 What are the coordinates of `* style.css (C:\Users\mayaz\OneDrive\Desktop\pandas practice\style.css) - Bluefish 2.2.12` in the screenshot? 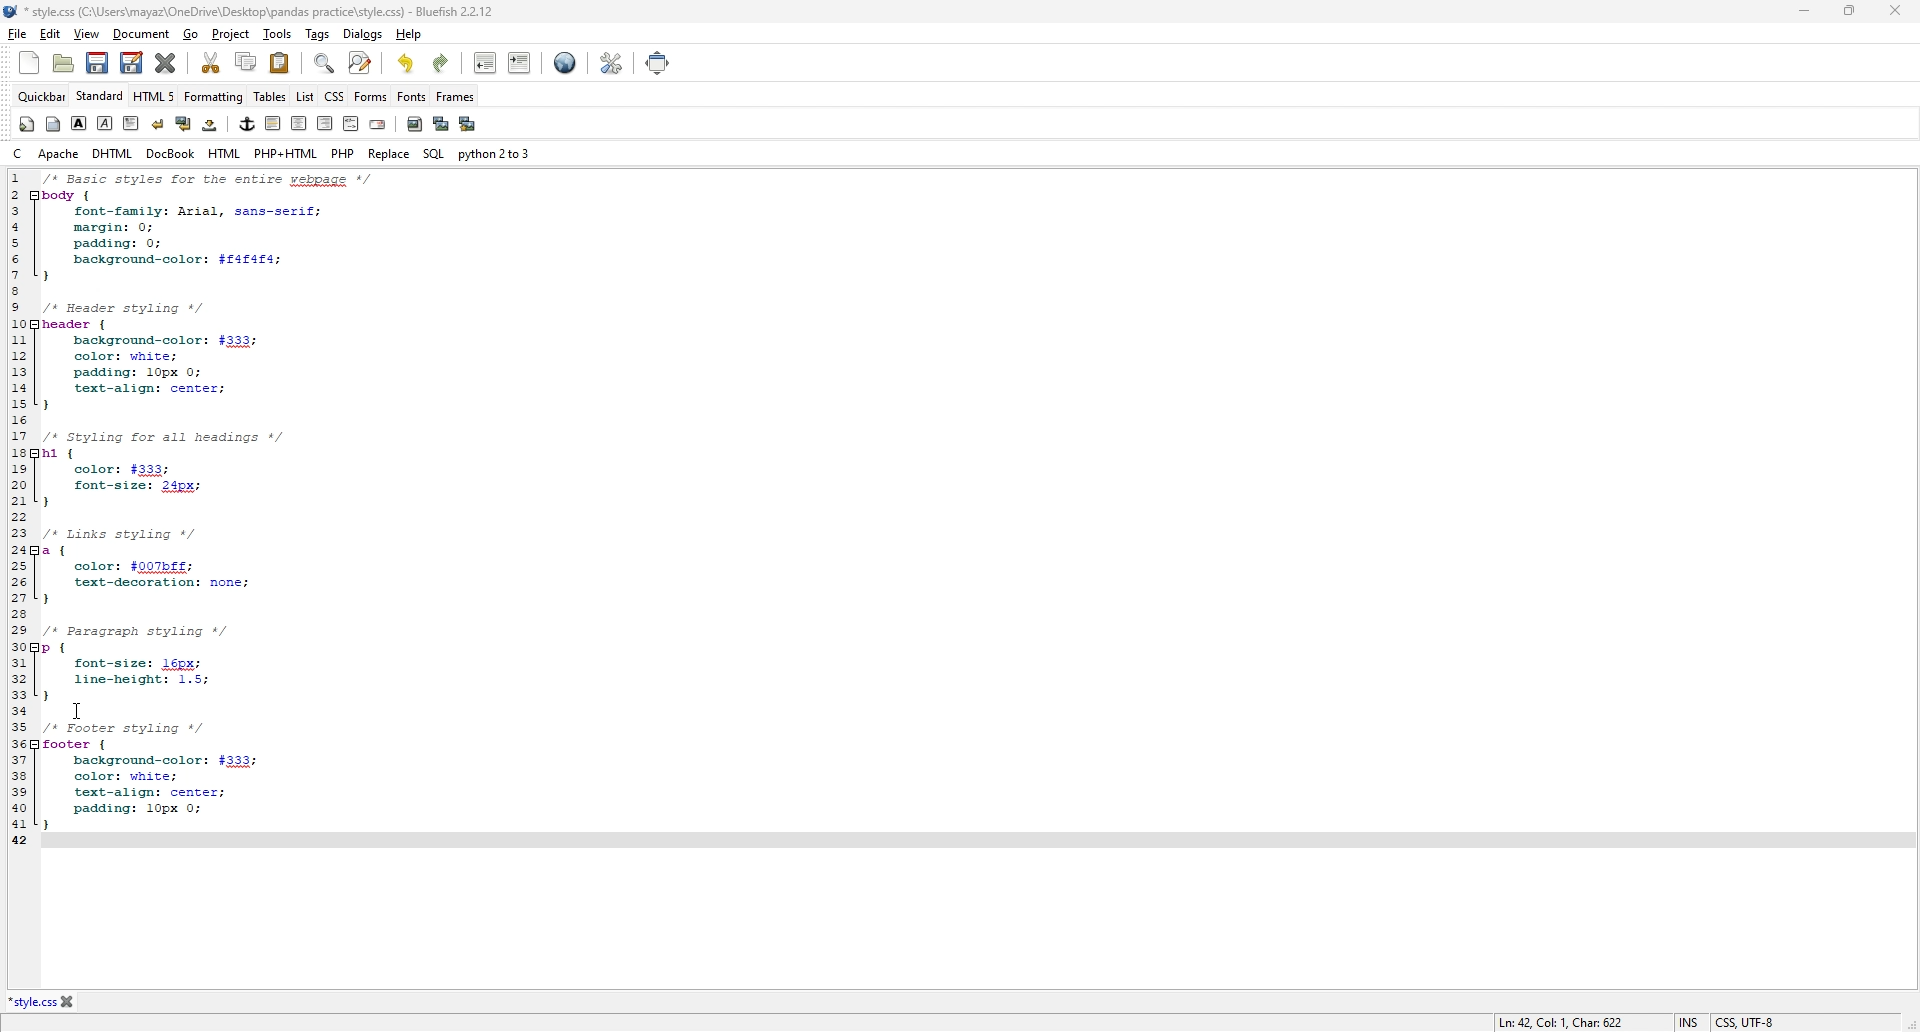 It's located at (255, 12).